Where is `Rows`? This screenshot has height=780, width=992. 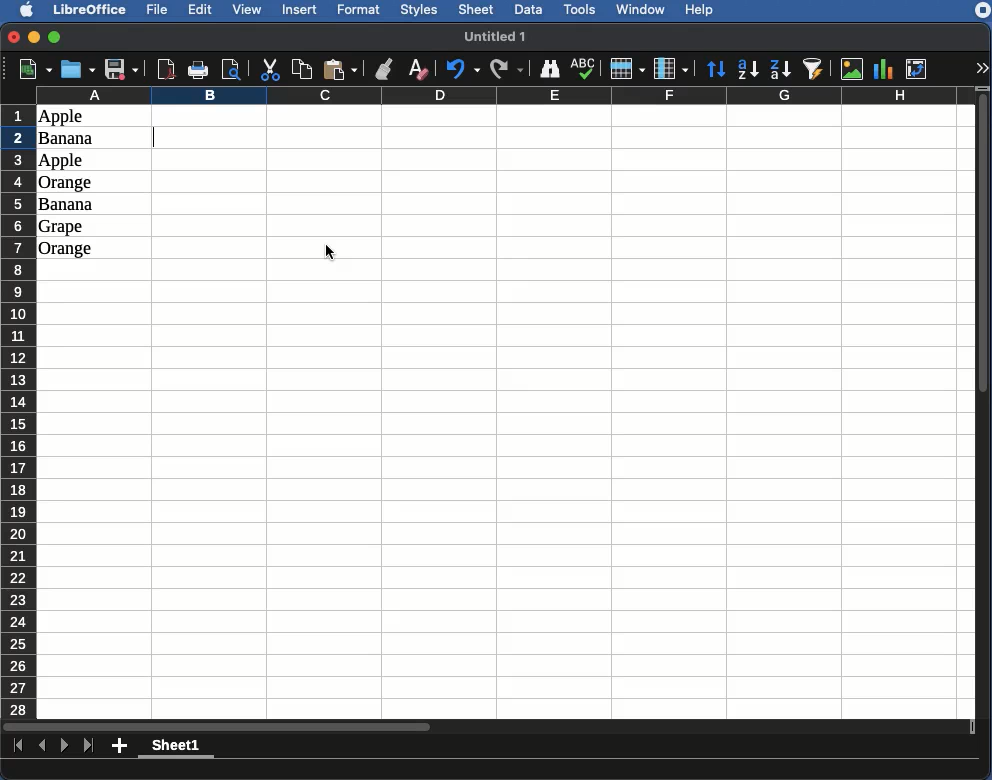
Rows is located at coordinates (19, 408).